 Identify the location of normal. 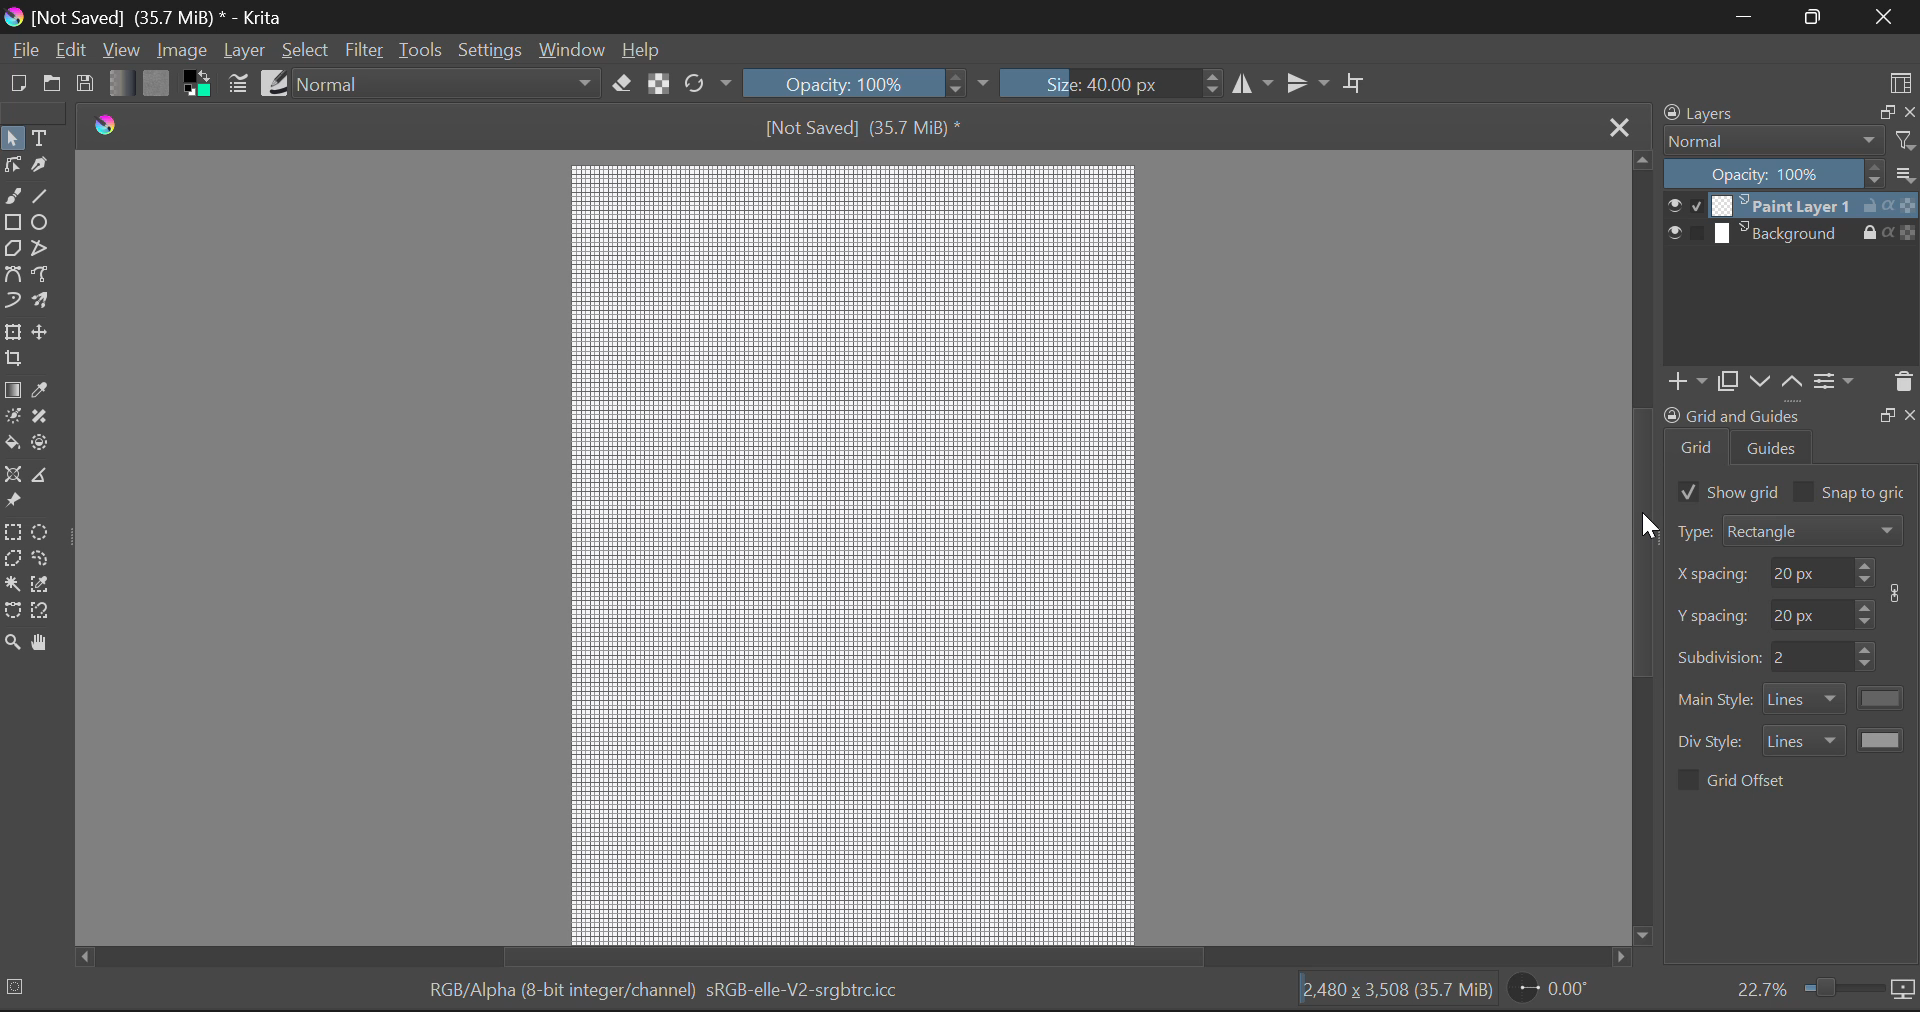
(1773, 140).